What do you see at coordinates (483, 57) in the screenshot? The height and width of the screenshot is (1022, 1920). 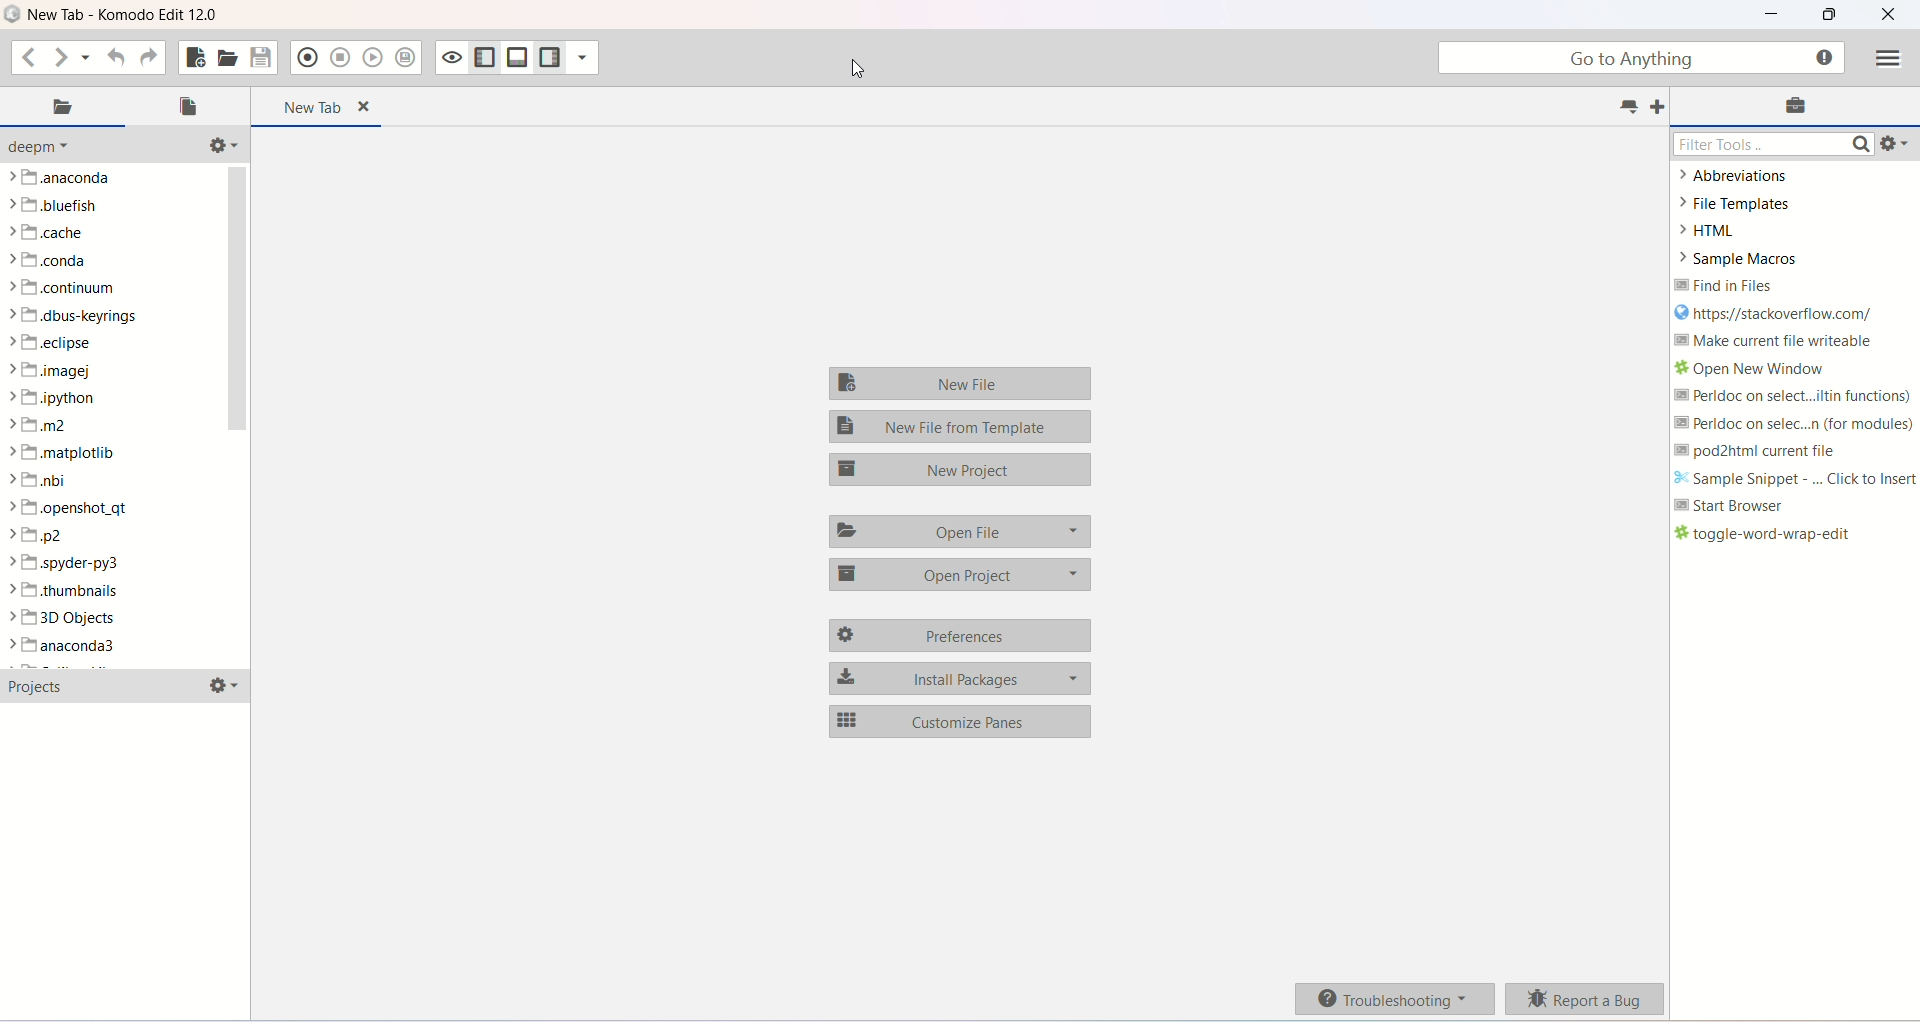 I see `show/hide left pane` at bounding box center [483, 57].